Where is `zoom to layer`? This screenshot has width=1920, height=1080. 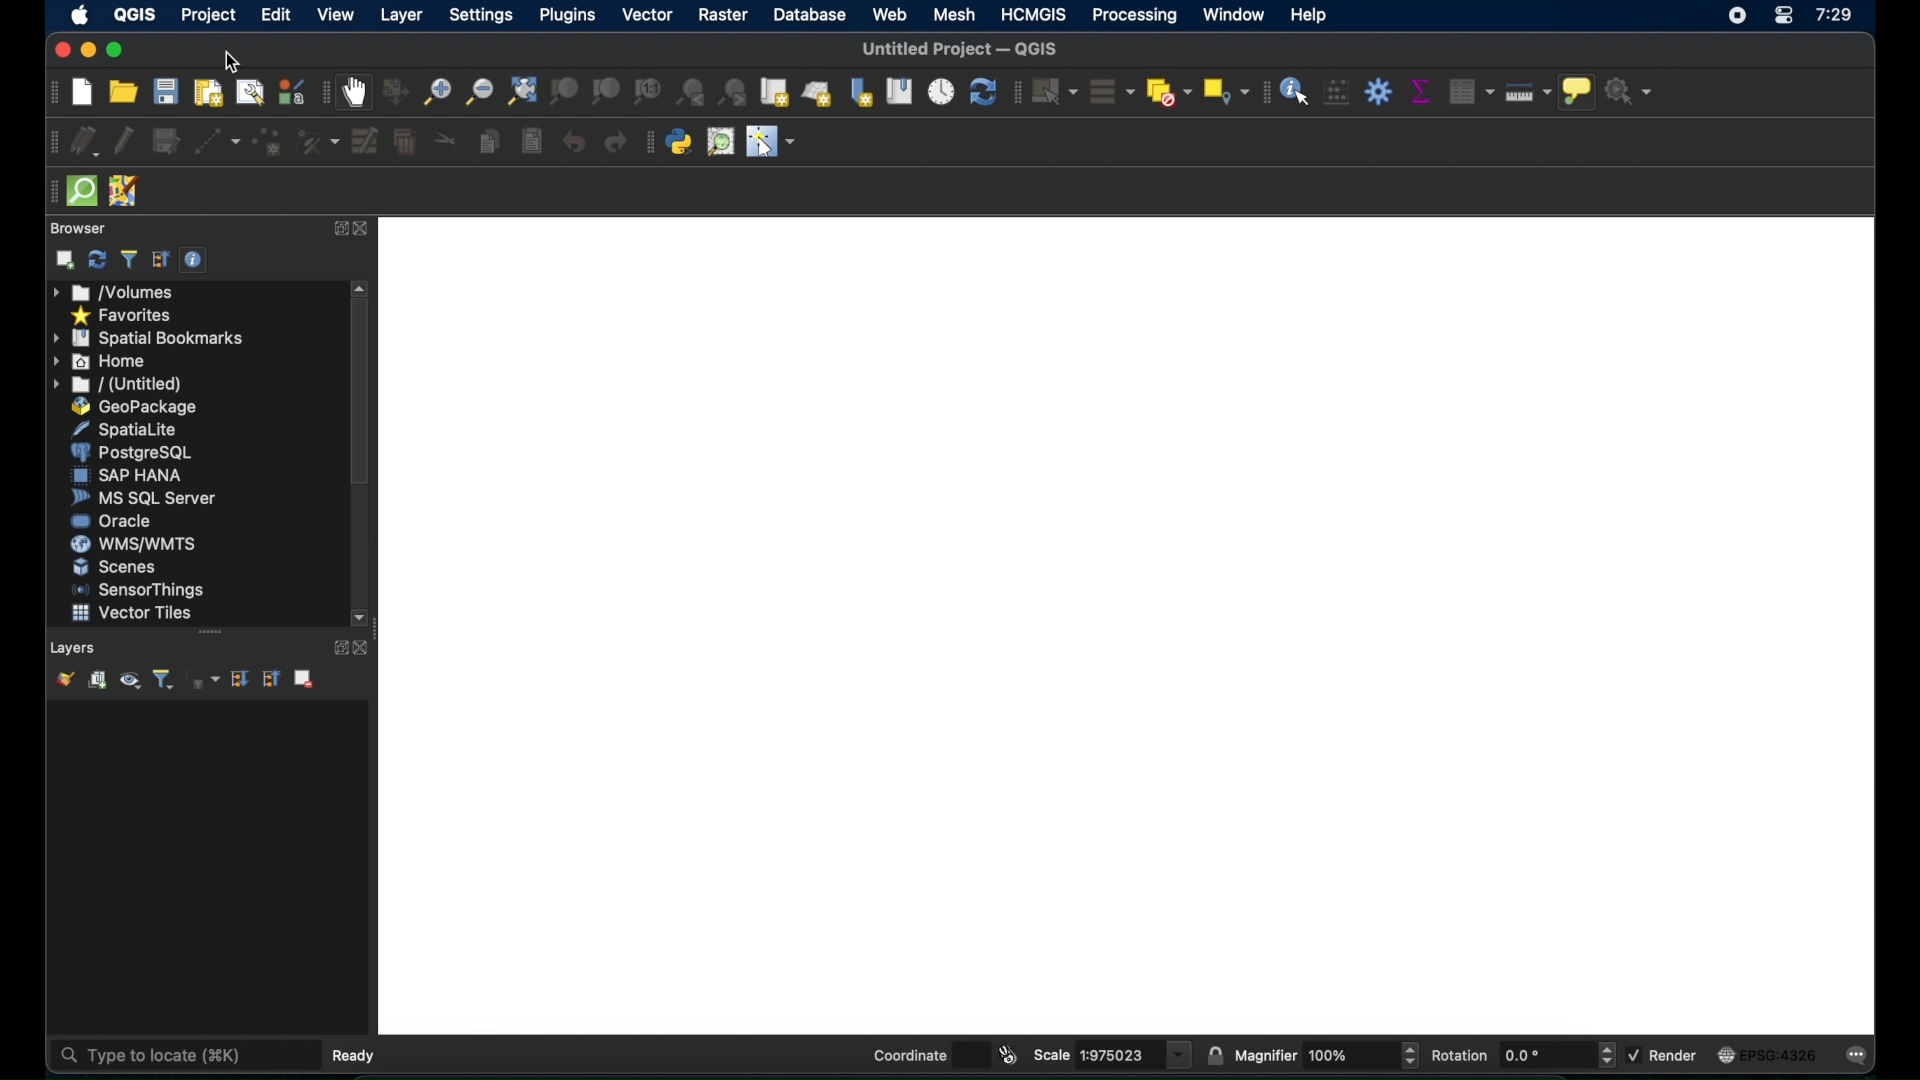 zoom to layer is located at coordinates (605, 91).